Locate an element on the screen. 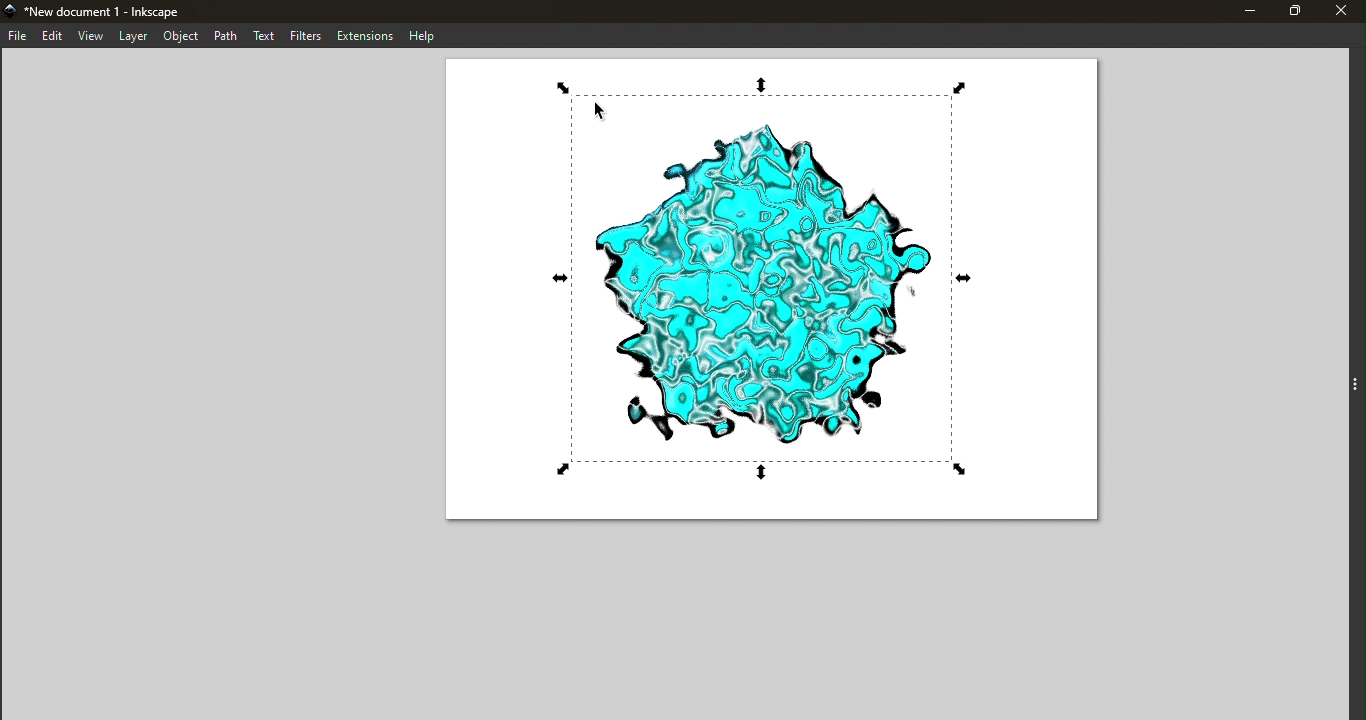 This screenshot has width=1366, height=720. Object is located at coordinates (178, 36).